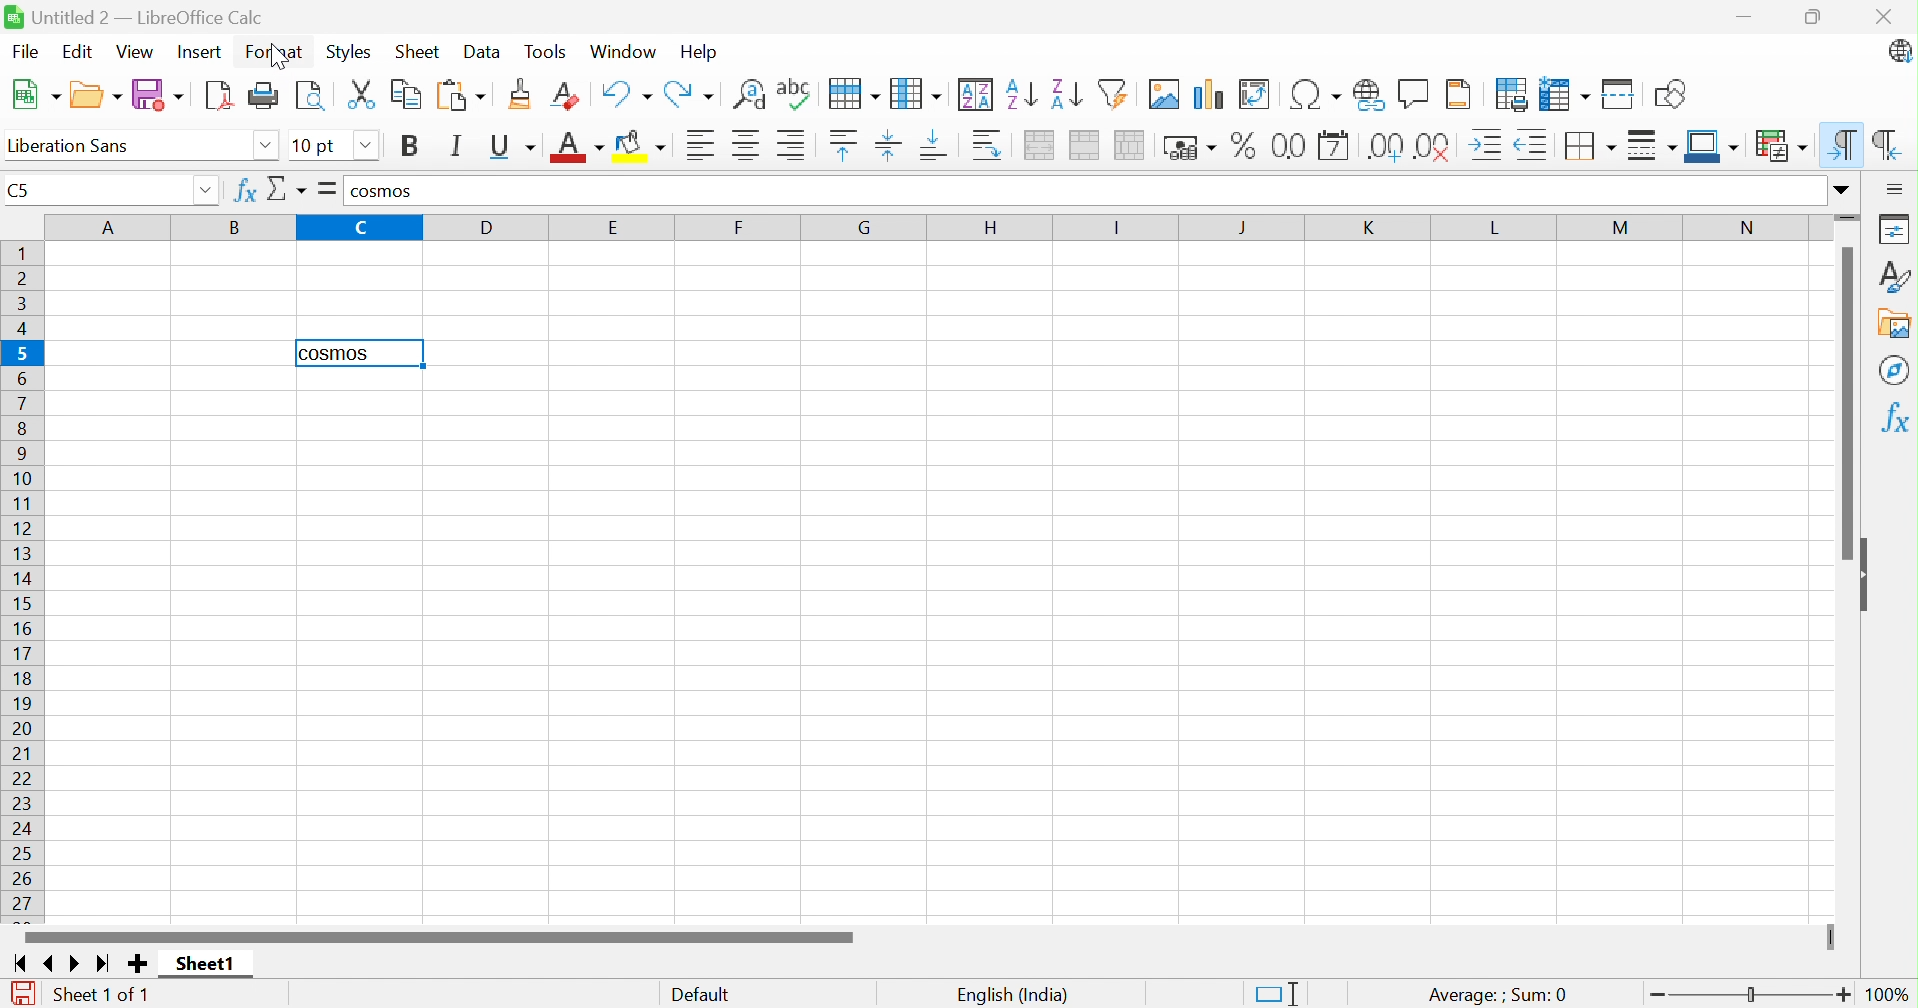 The image size is (1918, 1008). What do you see at coordinates (1292, 147) in the screenshot?
I see `Format as number` at bounding box center [1292, 147].